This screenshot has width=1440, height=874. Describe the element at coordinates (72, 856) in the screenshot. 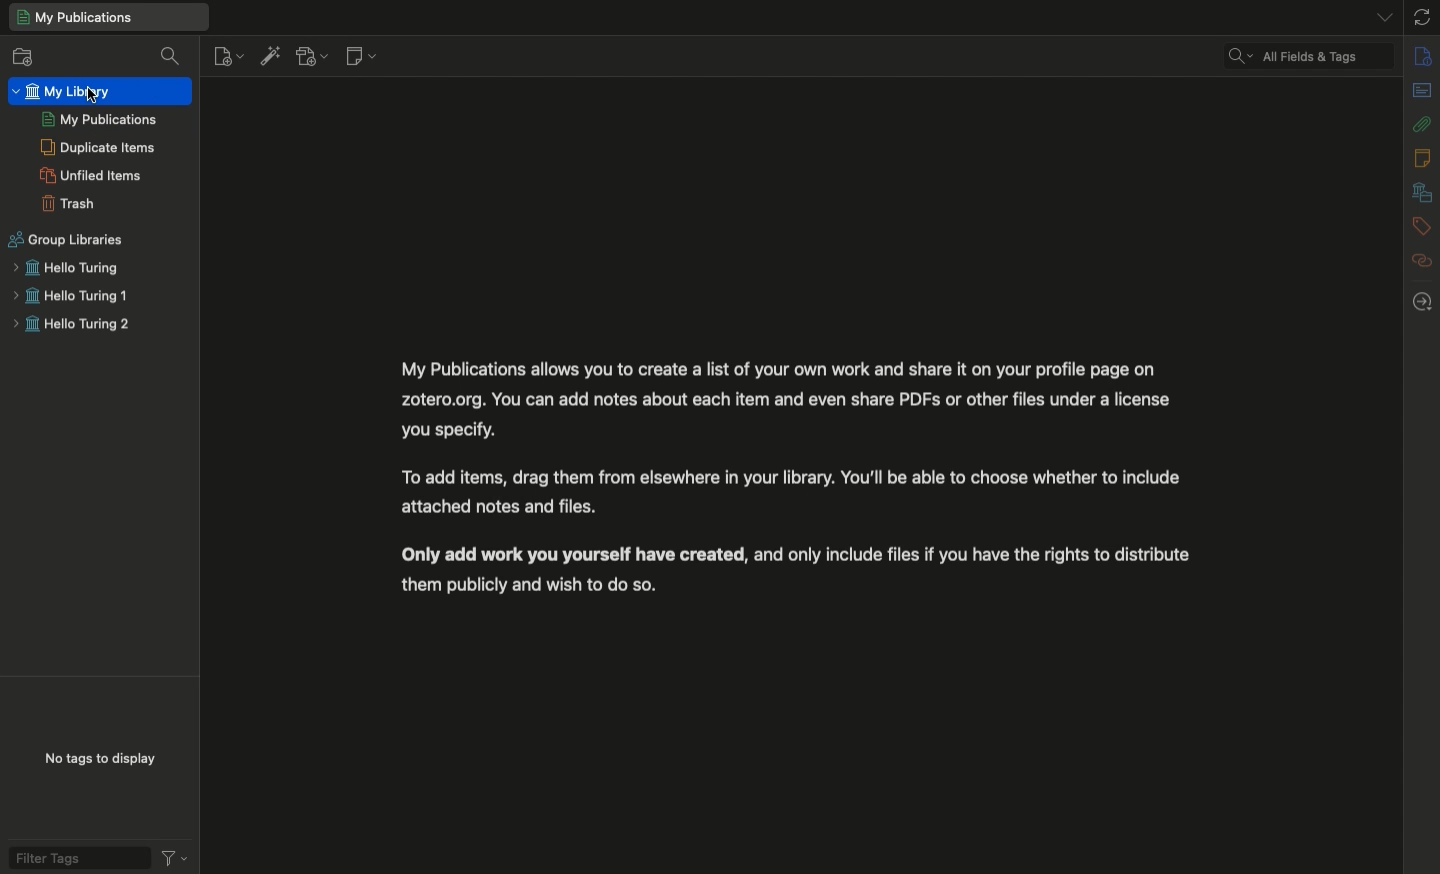

I see `Filter tags` at that location.